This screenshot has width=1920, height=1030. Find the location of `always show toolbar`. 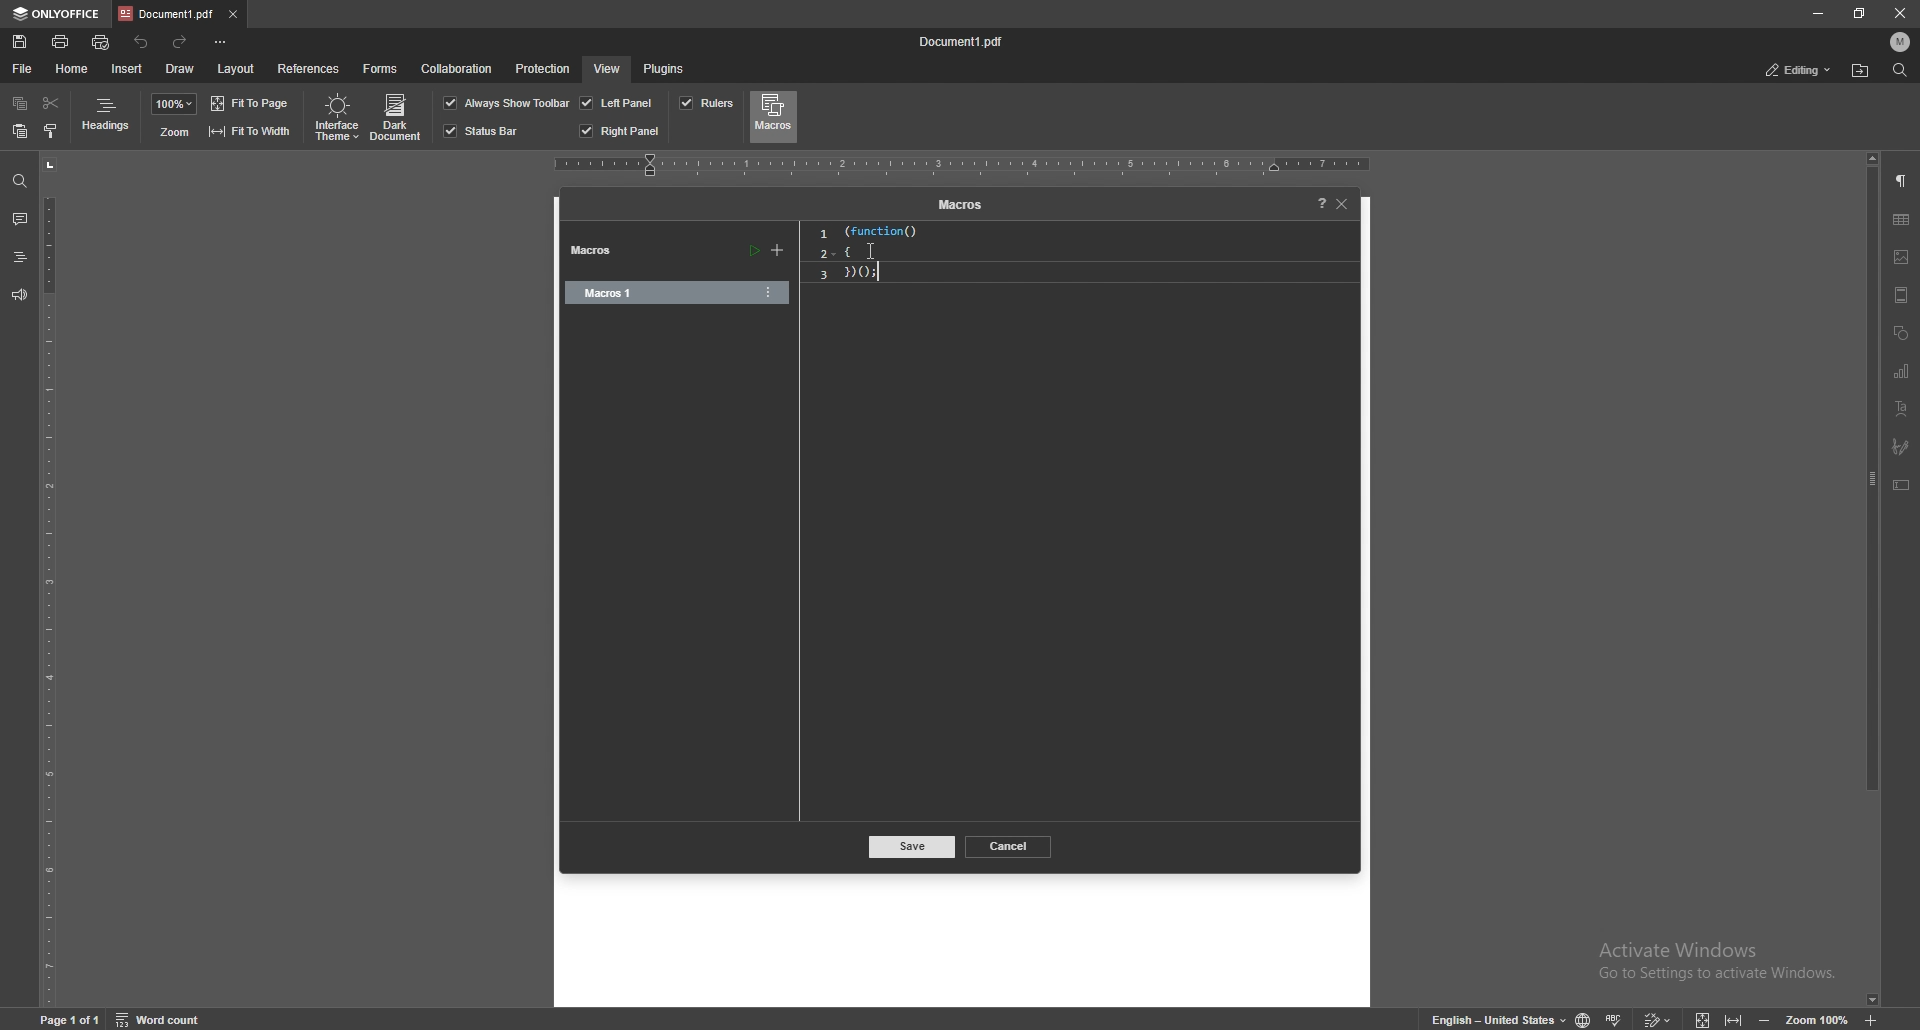

always show toolbar is located at coordinates (507, 102).